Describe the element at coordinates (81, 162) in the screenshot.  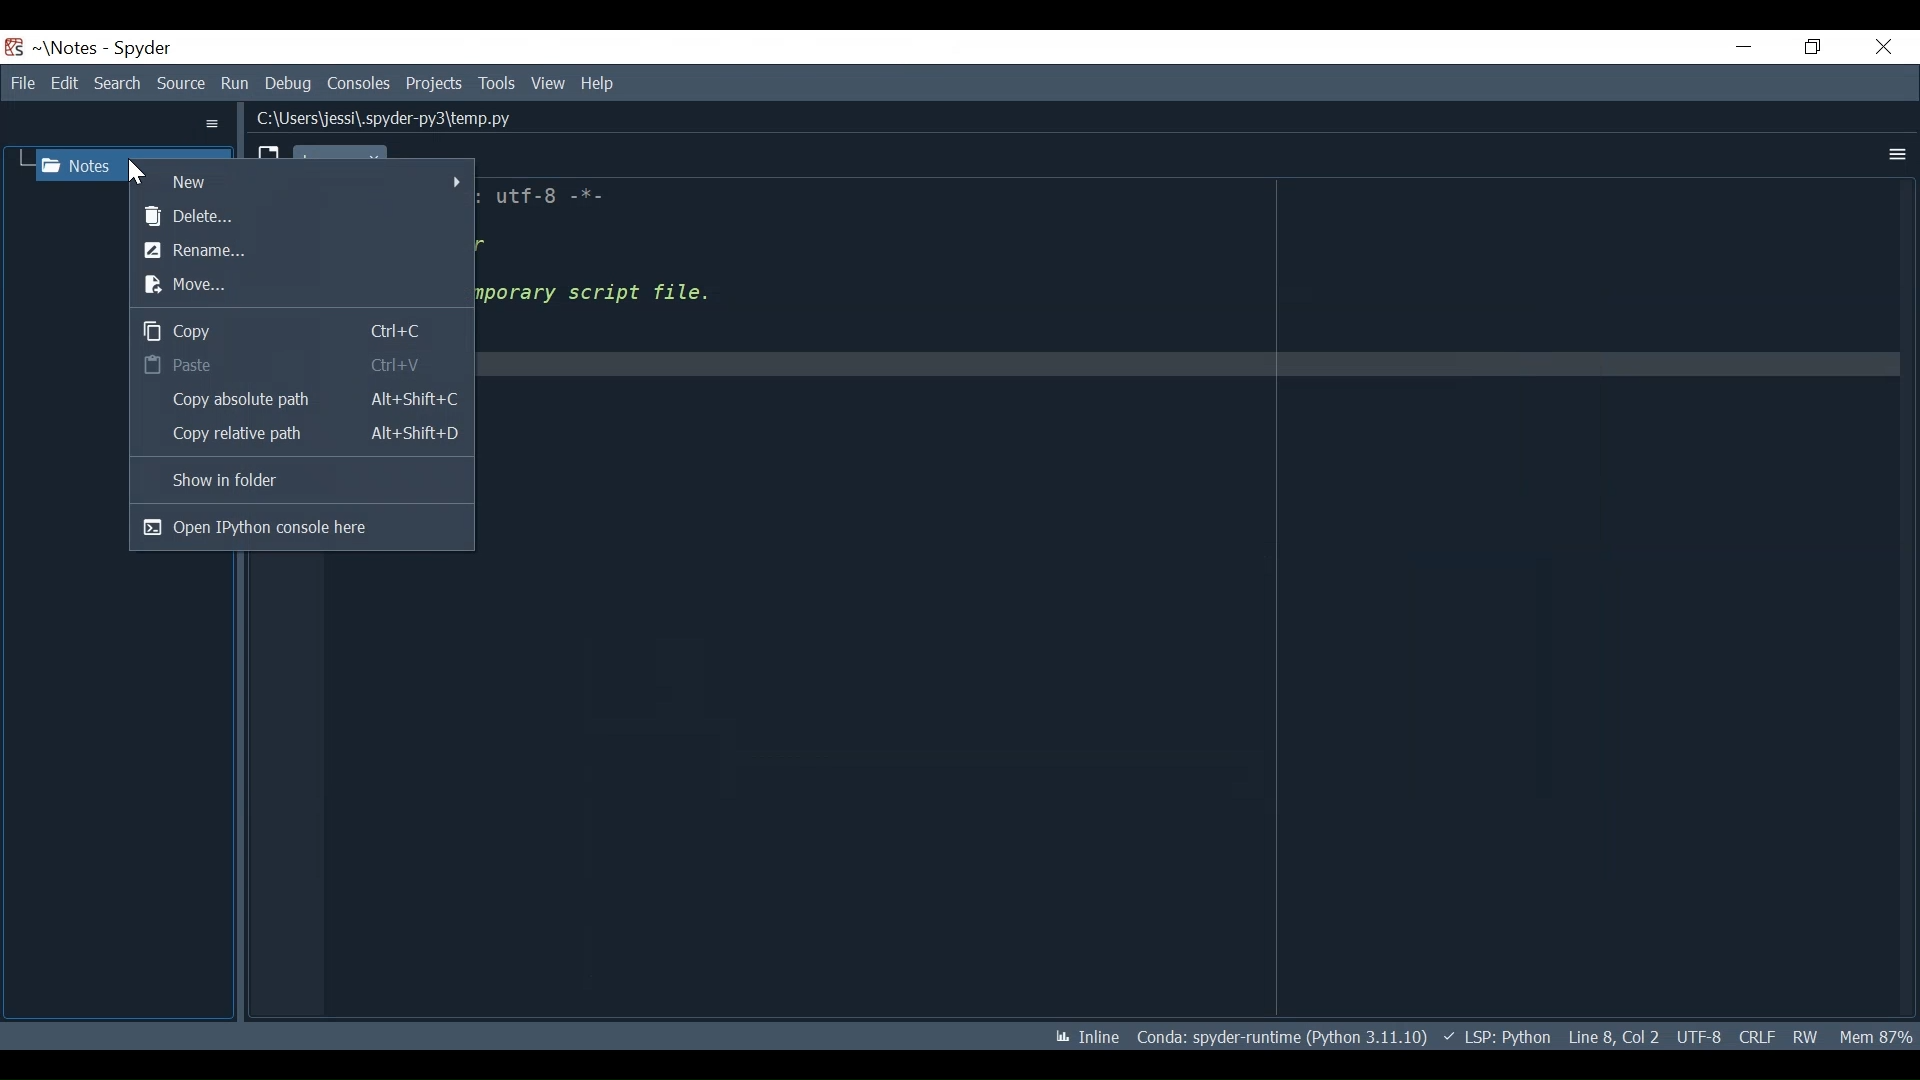
I see `Notes` at that location.